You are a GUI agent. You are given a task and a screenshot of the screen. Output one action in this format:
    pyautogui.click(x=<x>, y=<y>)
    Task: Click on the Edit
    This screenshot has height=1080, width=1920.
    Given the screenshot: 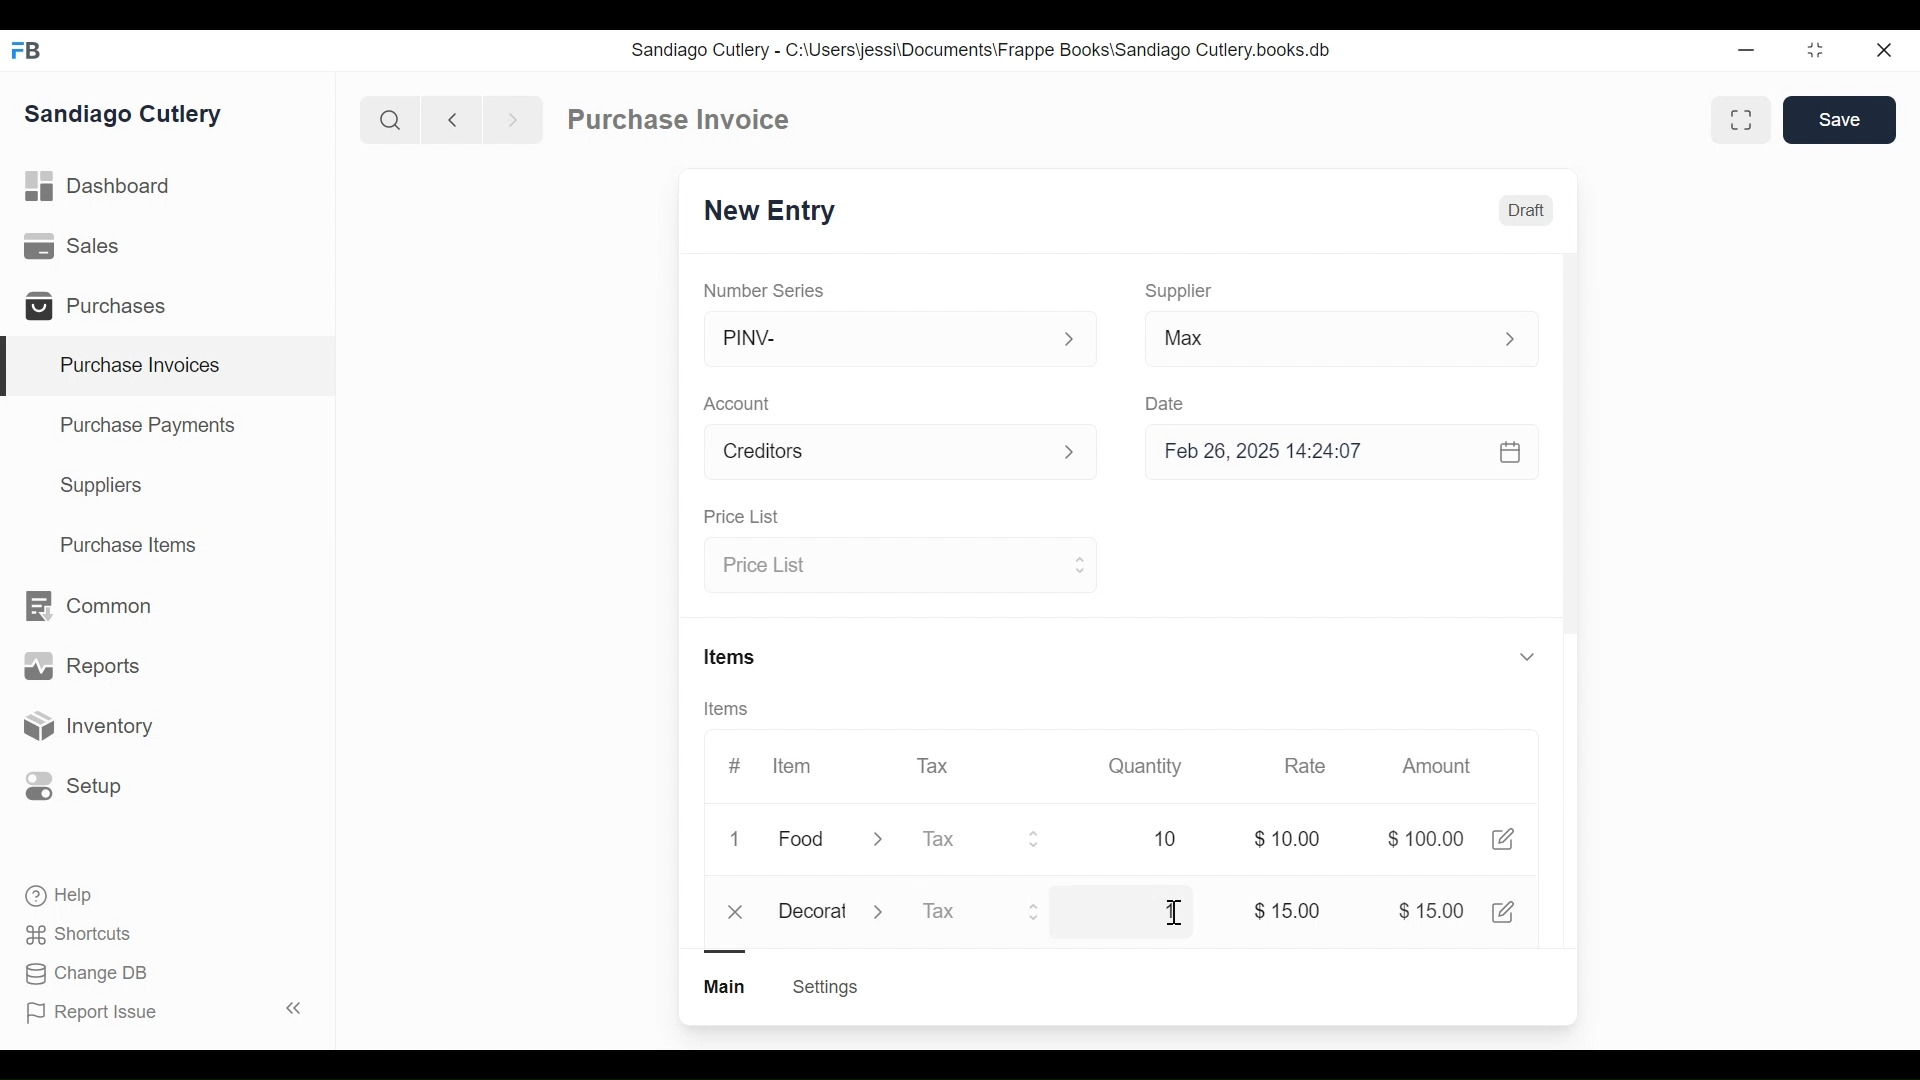 What is the action you would take?
    pyautogui.click(x=1502, y=839)
    